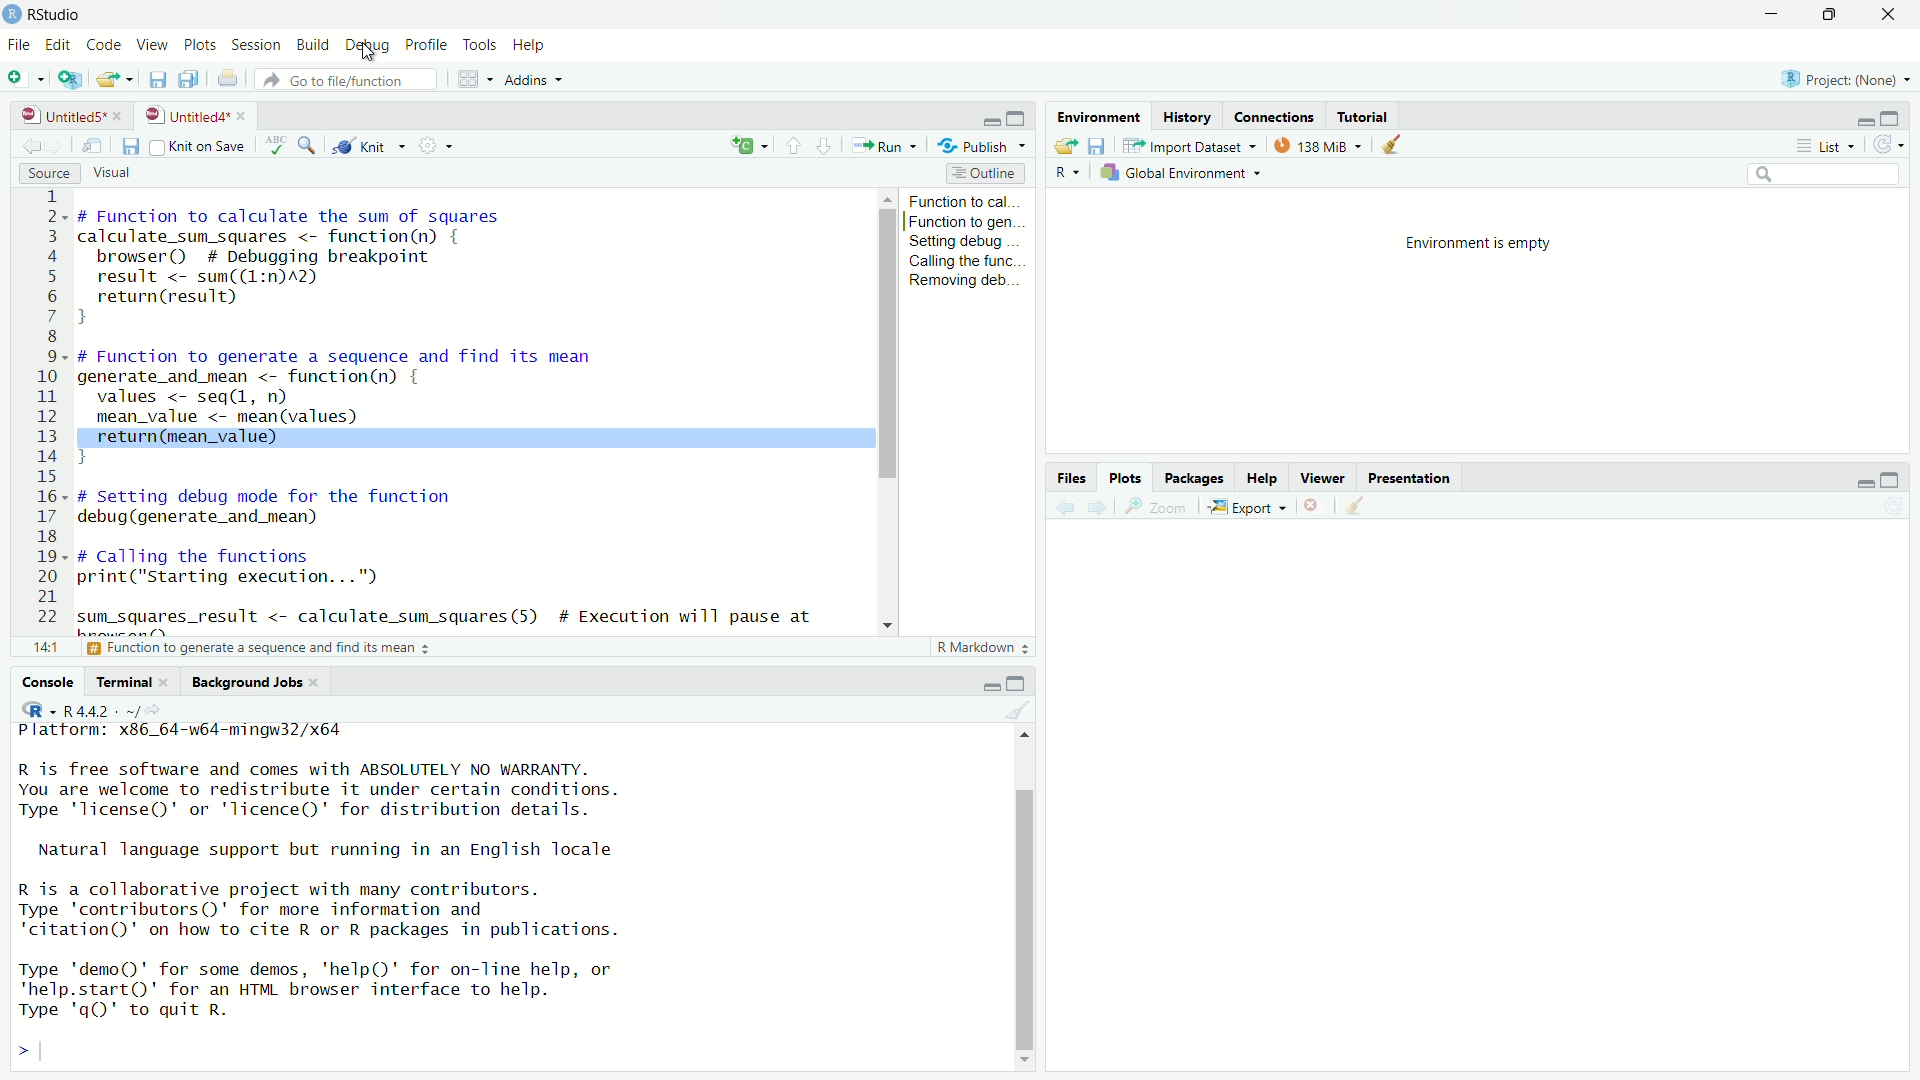  I want to click on Natural language support but running in an English locale, so click(322, 848).